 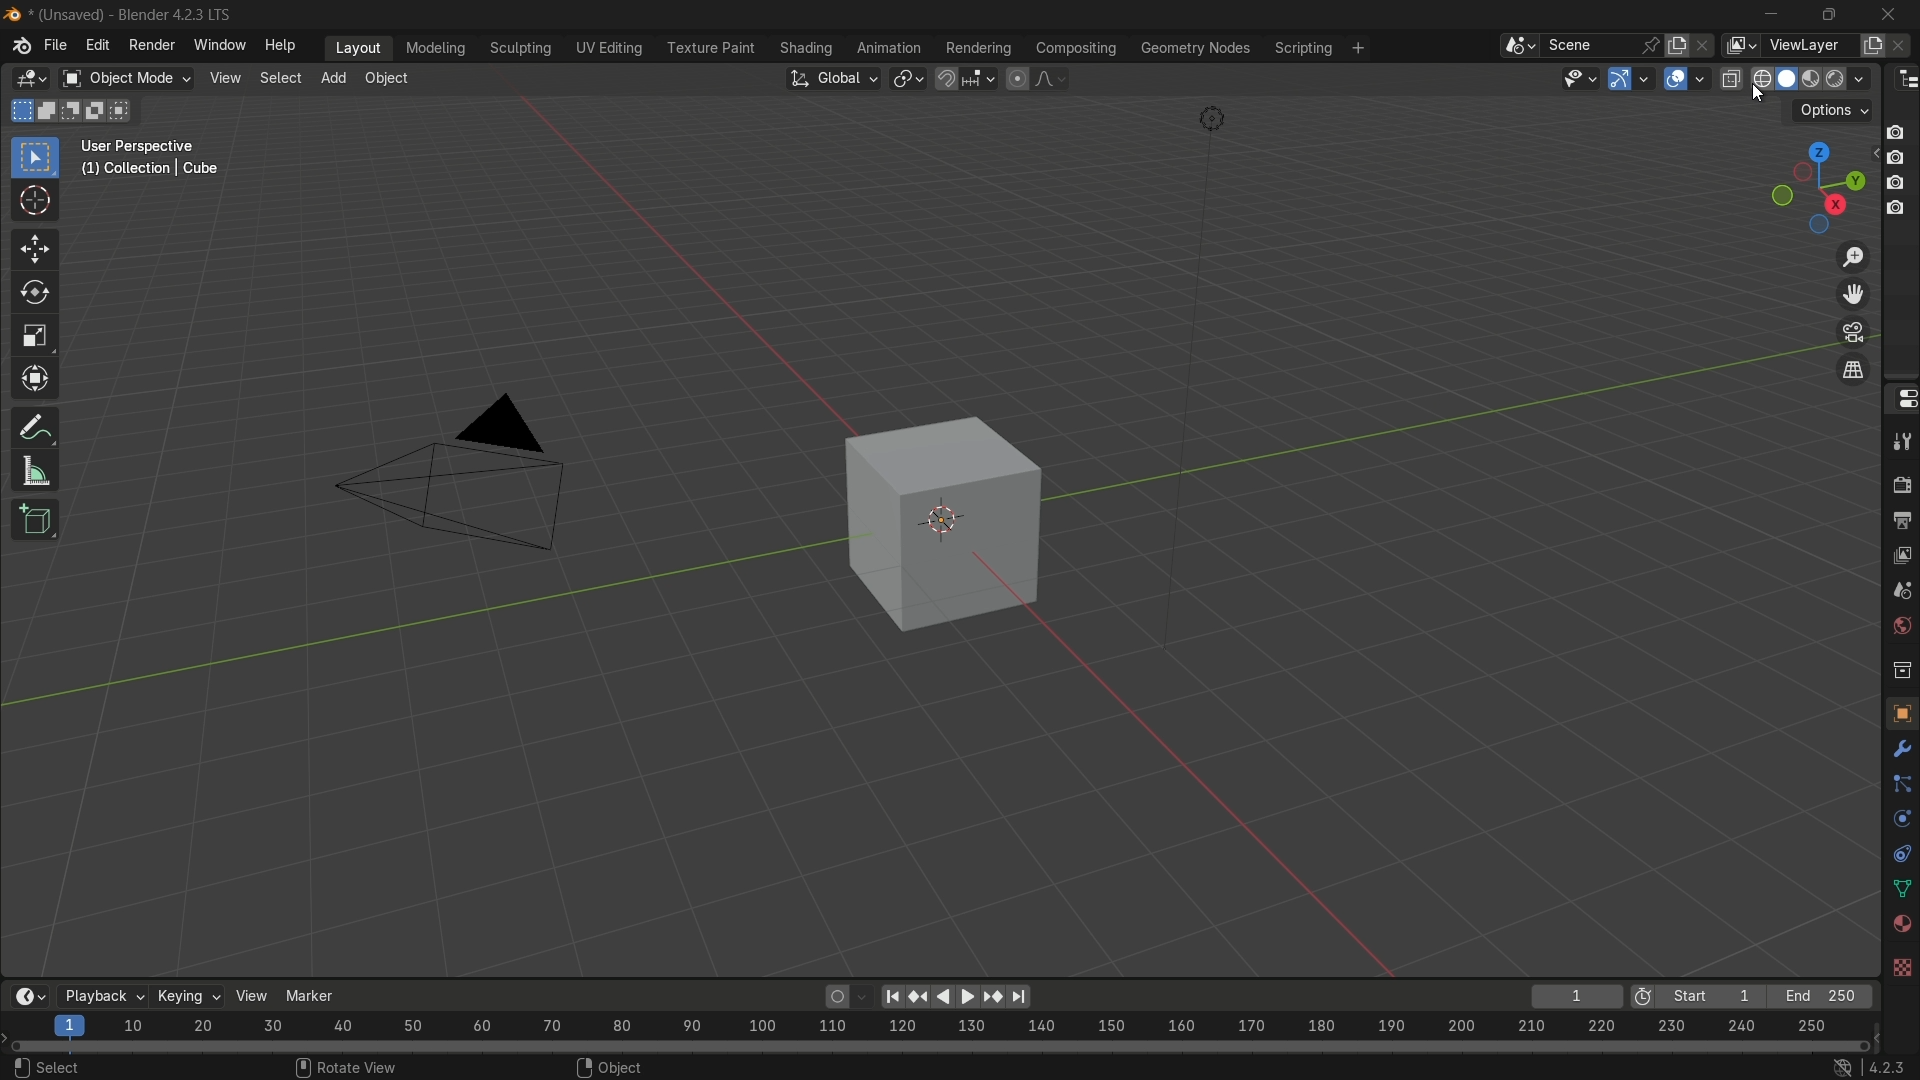 I want to click on cursor, so click(x=38, y=200).